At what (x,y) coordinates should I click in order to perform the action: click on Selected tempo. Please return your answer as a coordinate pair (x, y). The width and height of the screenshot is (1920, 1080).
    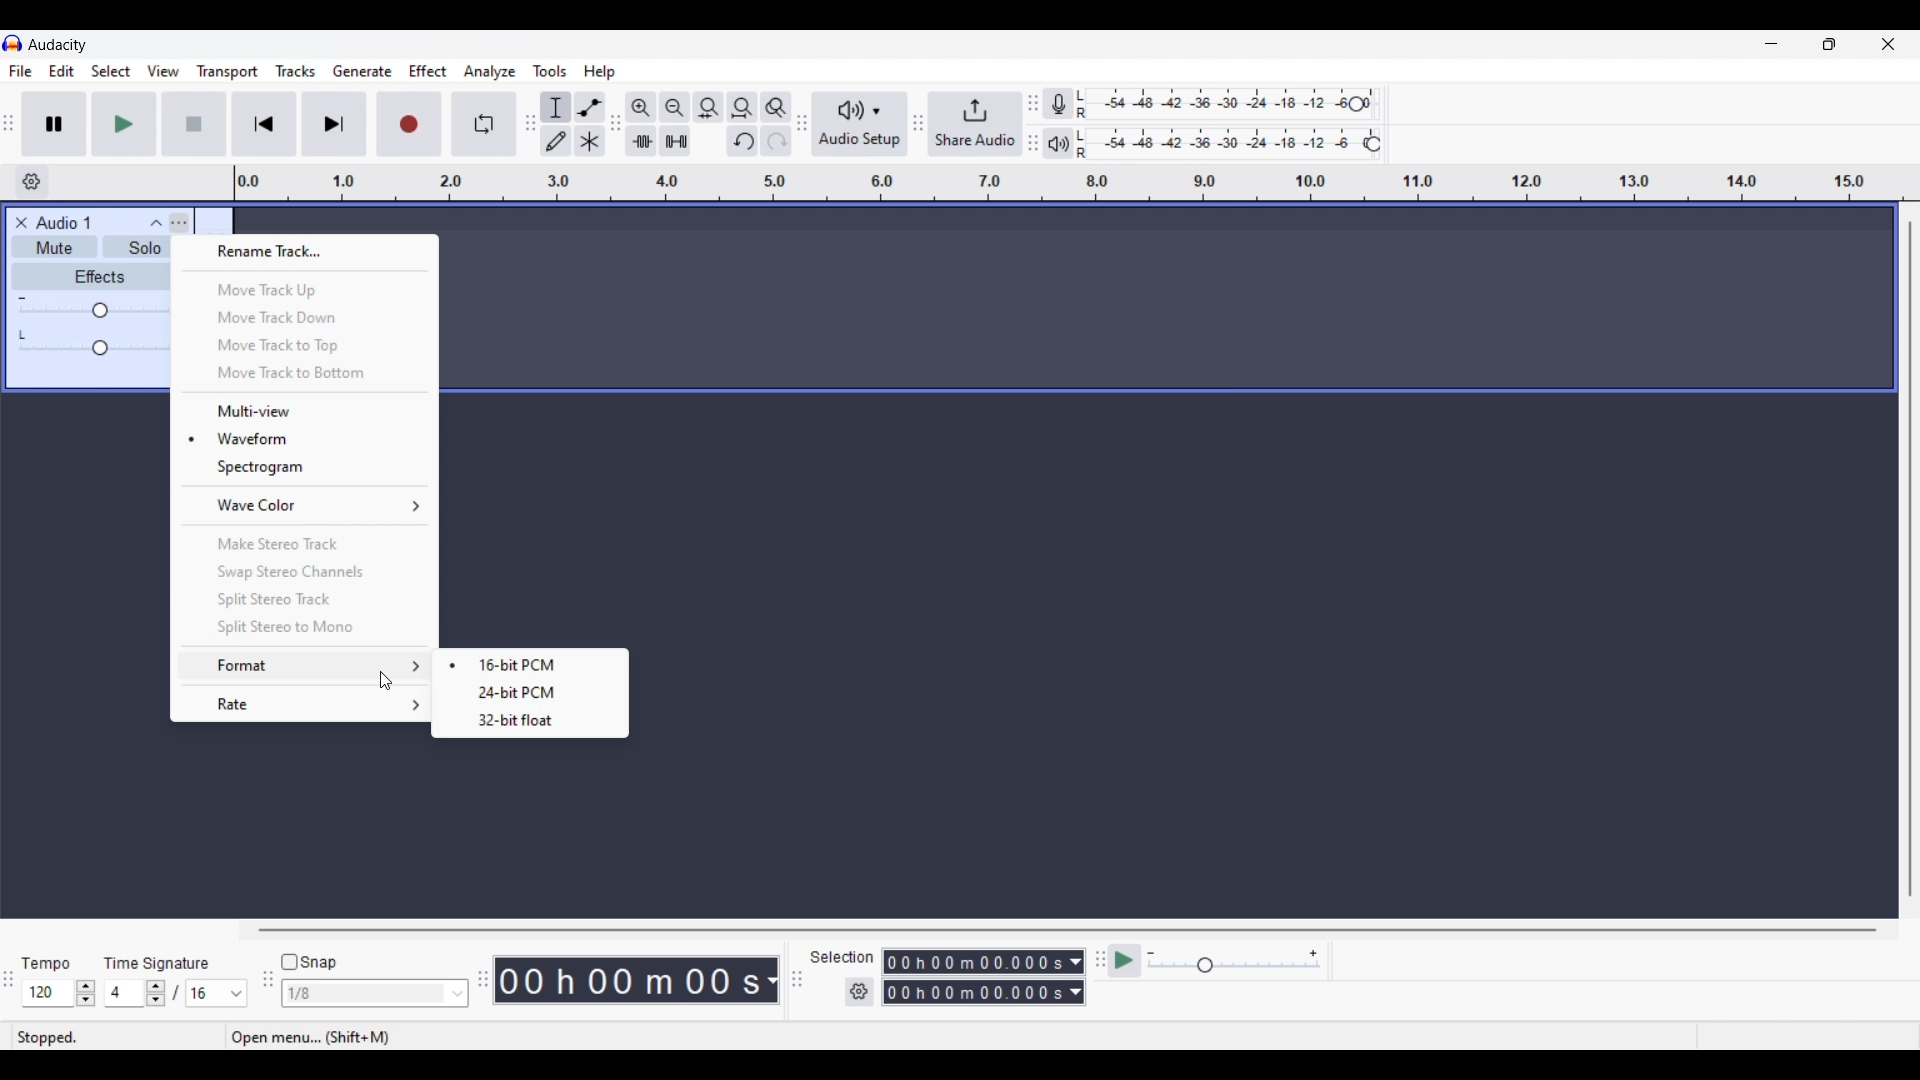
    Looking at the image, I should click on (47, 993).